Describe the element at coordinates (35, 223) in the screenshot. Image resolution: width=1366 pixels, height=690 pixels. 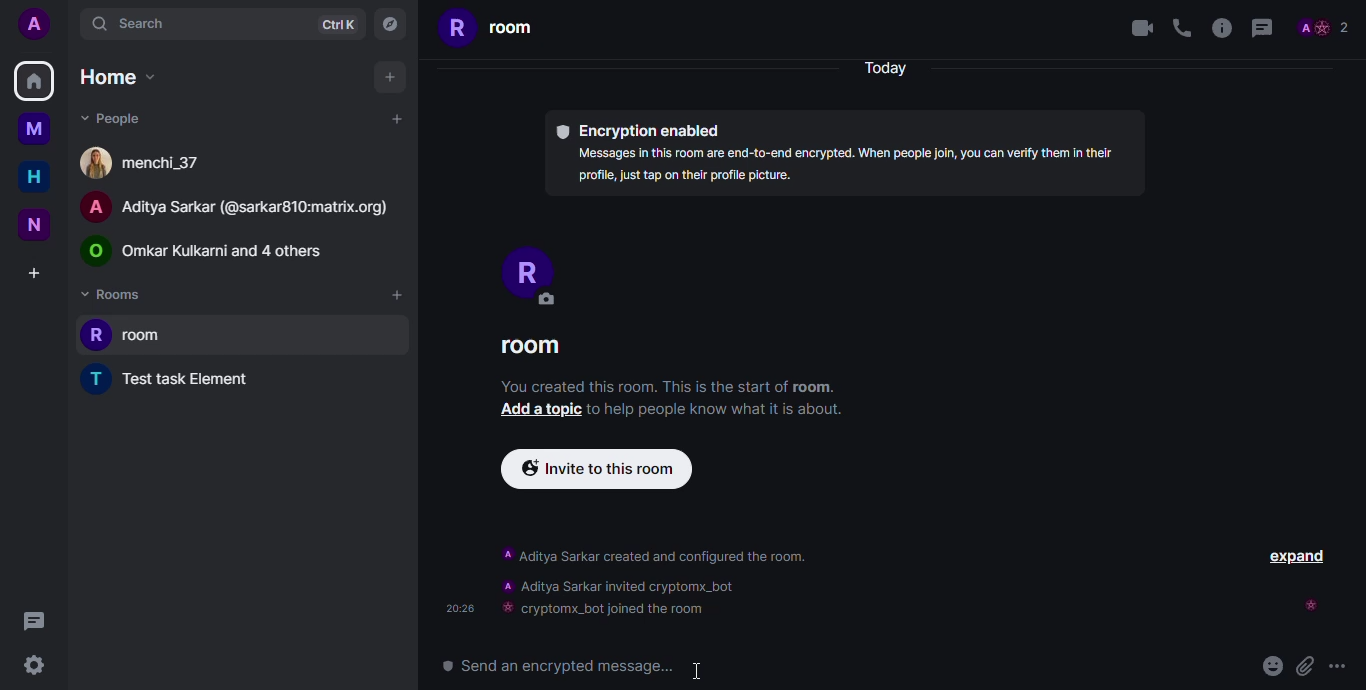
I see `new` at that location.